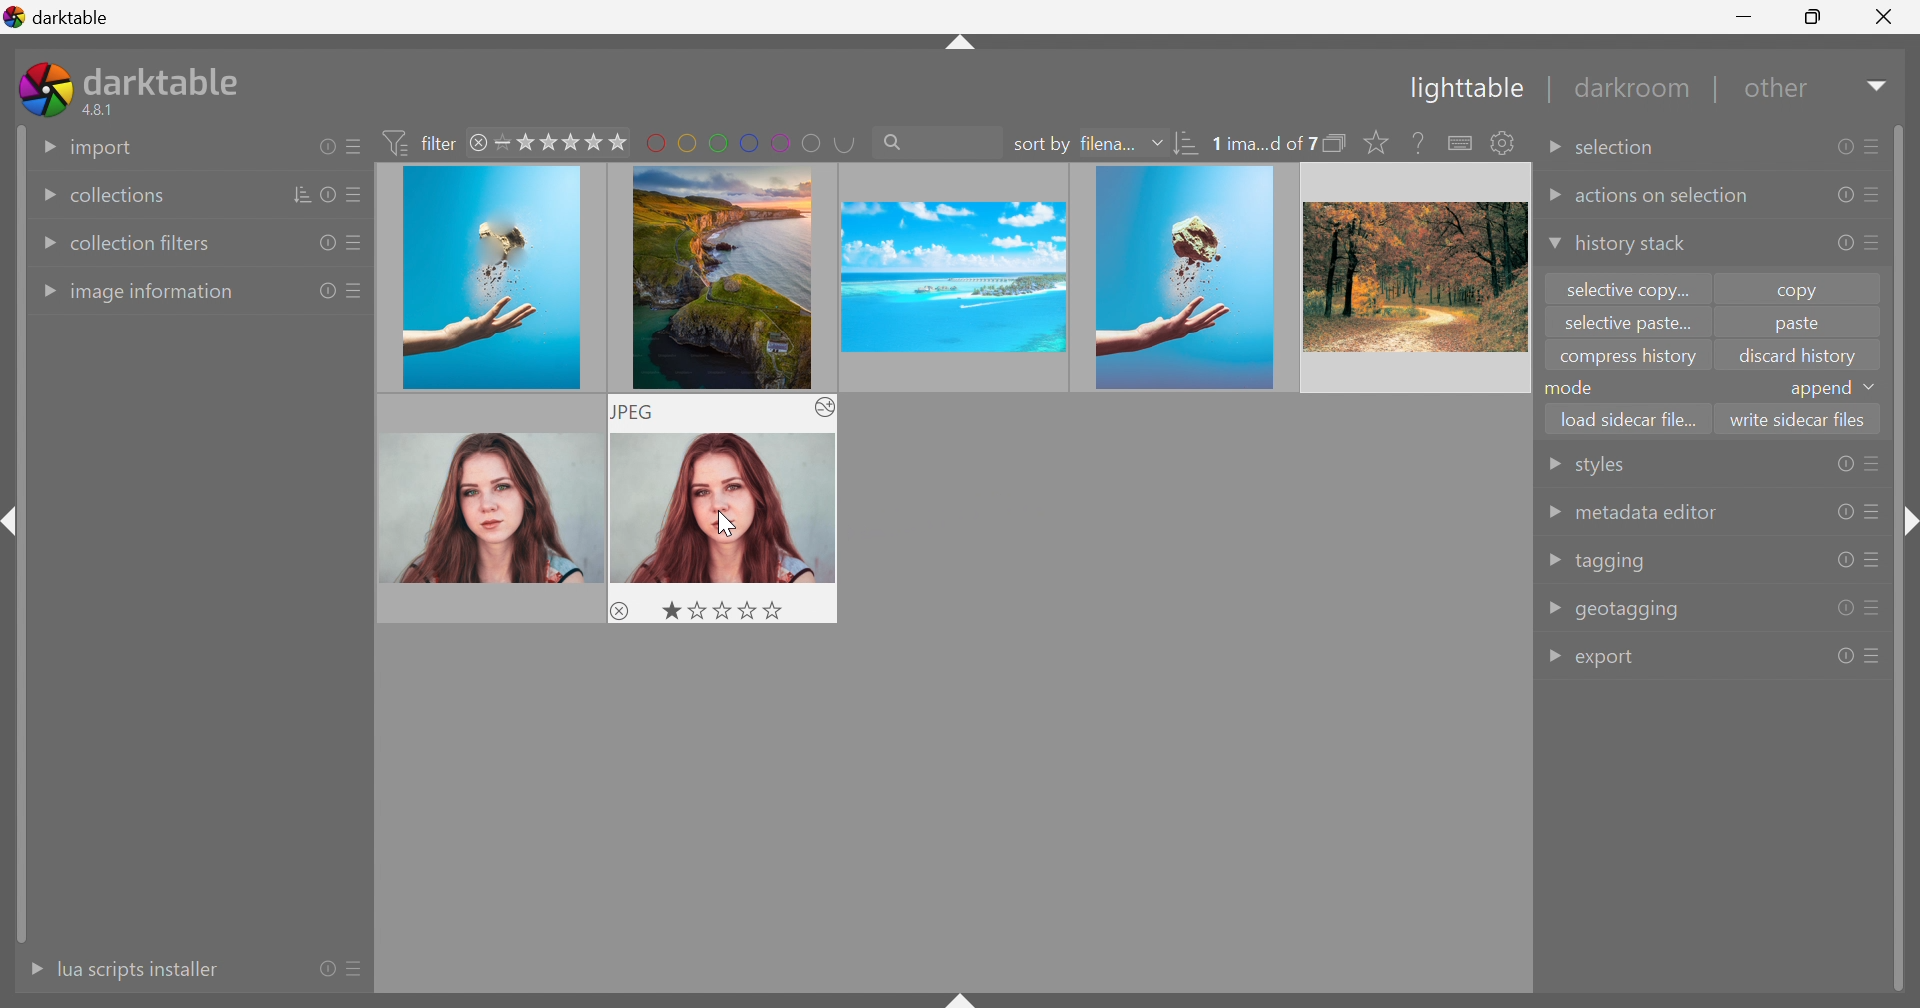 The width and height of the screenshot is (1920, 1008). Describe the element at coordinates (751, 141) in the screenshot. I see `filter by images color label` at that location.